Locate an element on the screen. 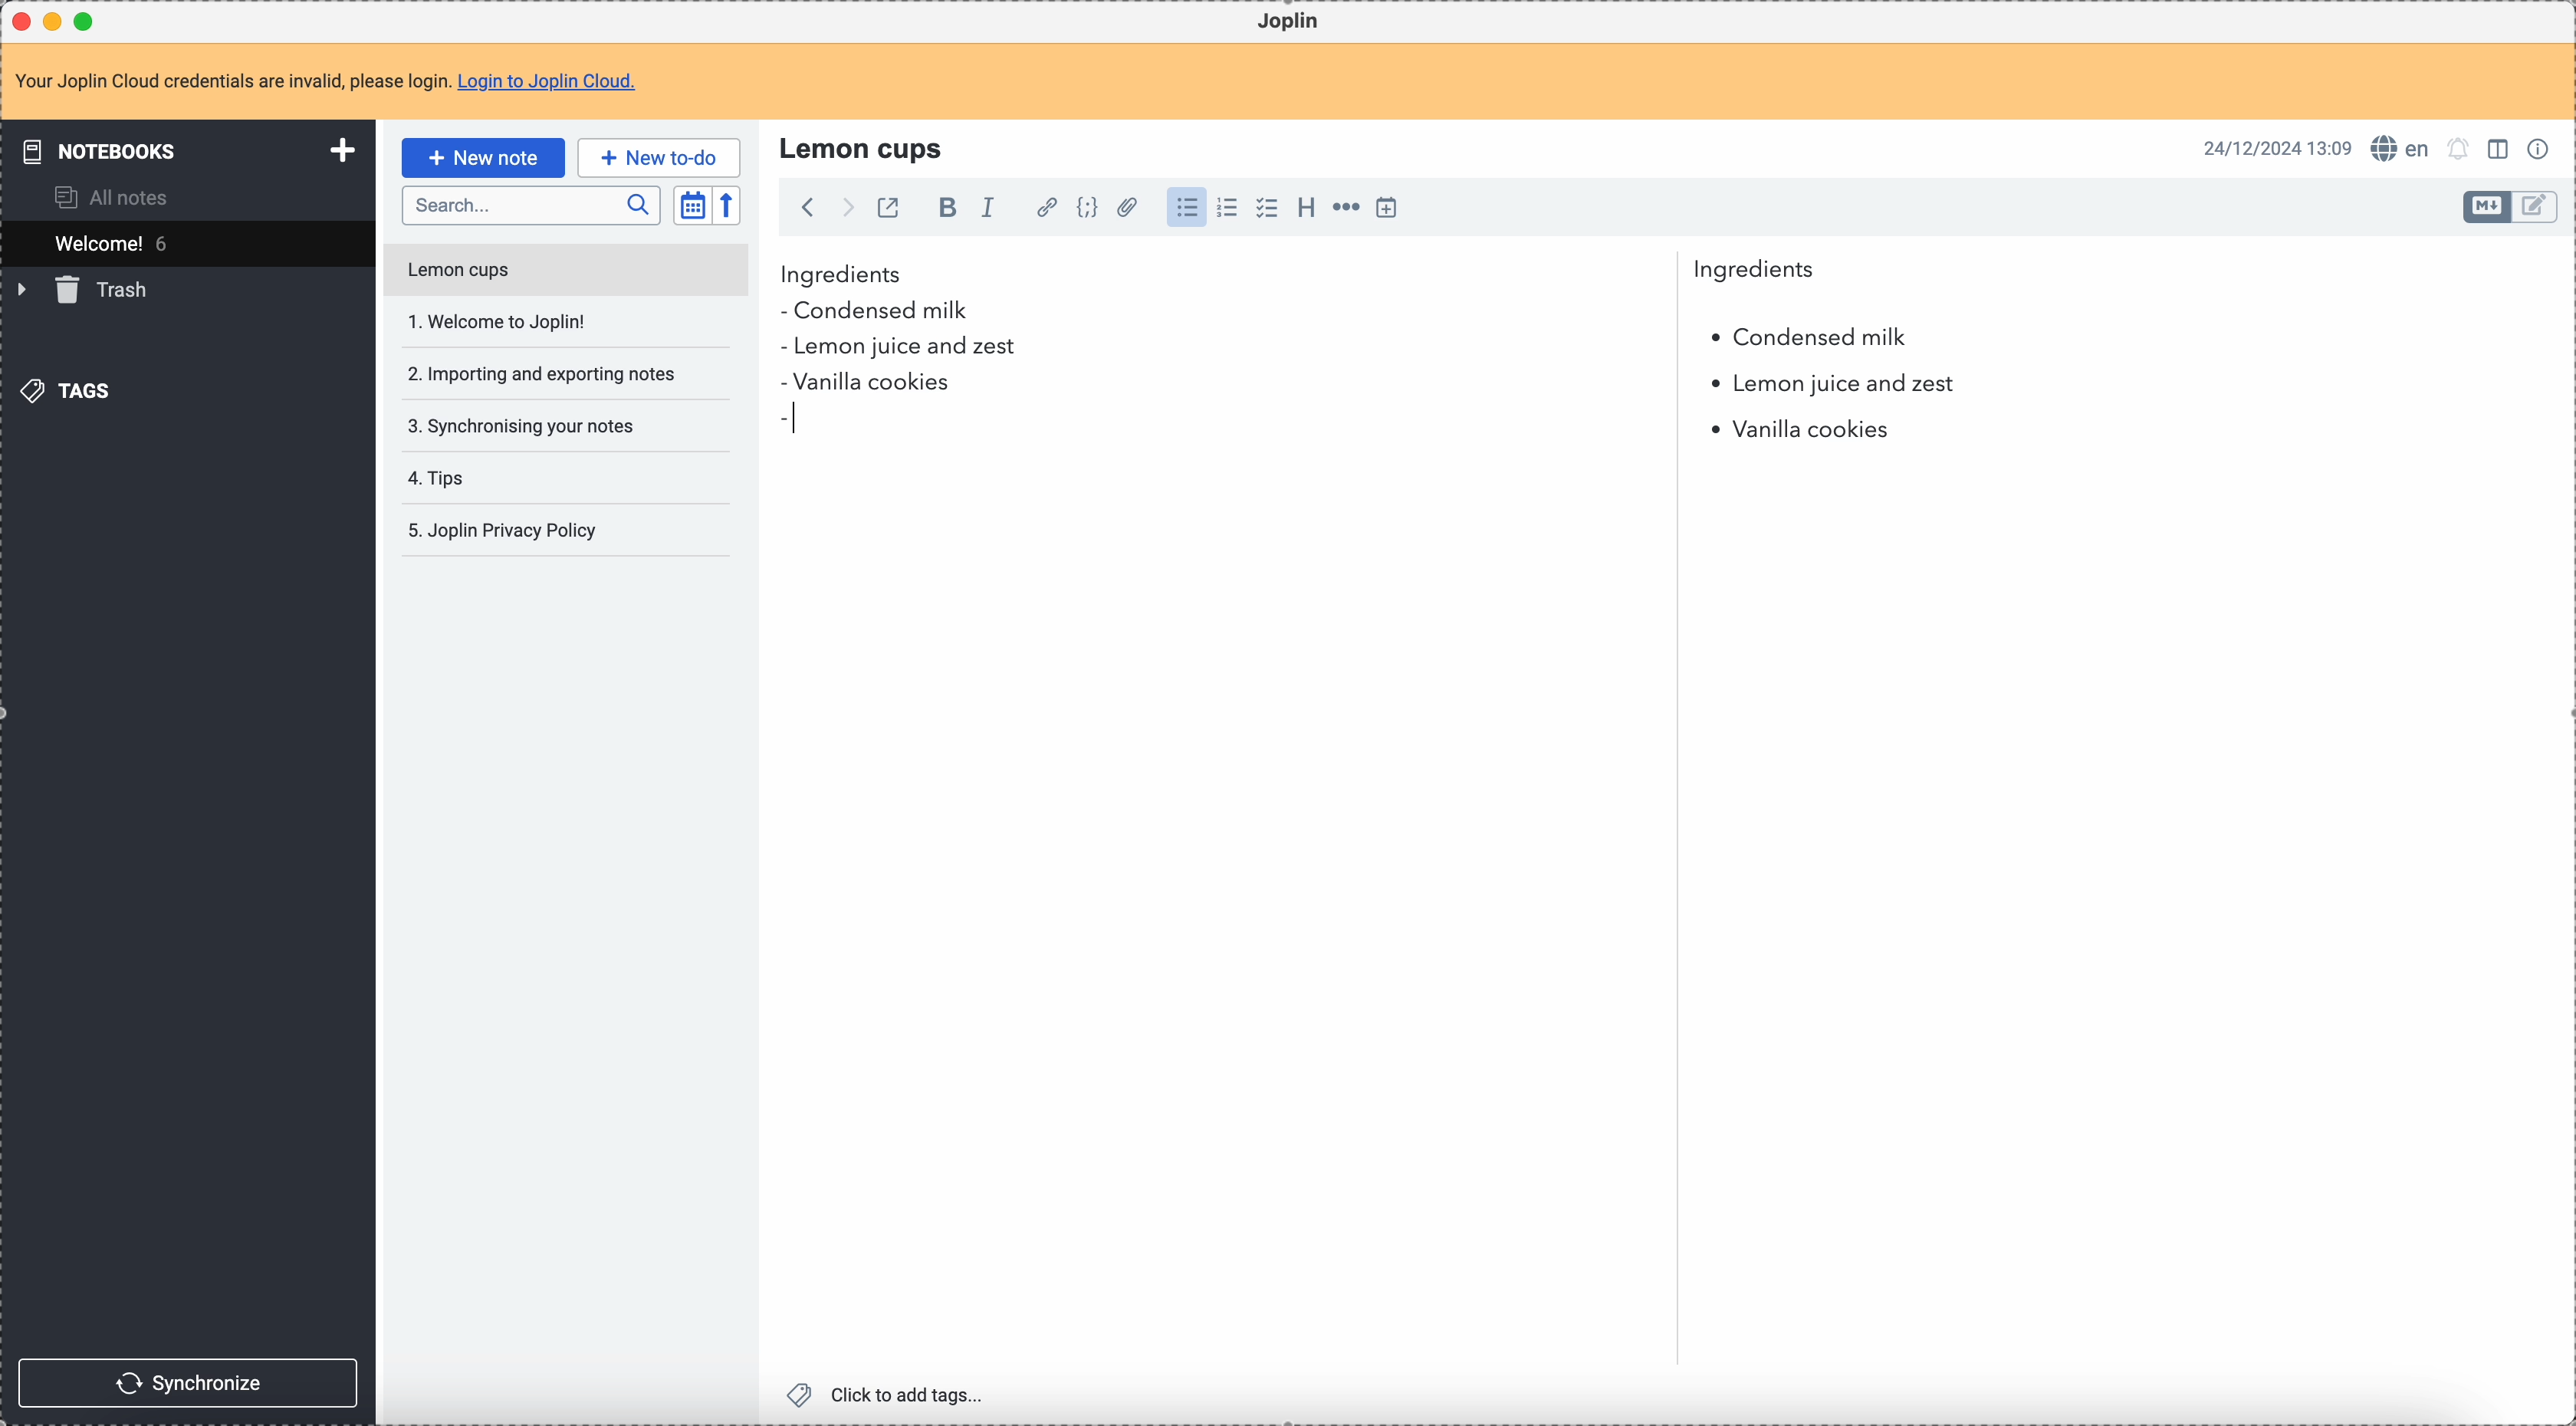 Image resolution: width=2576 pixels, height=1426 pixels. vanilla cookies is located at coordinates (866, 384).